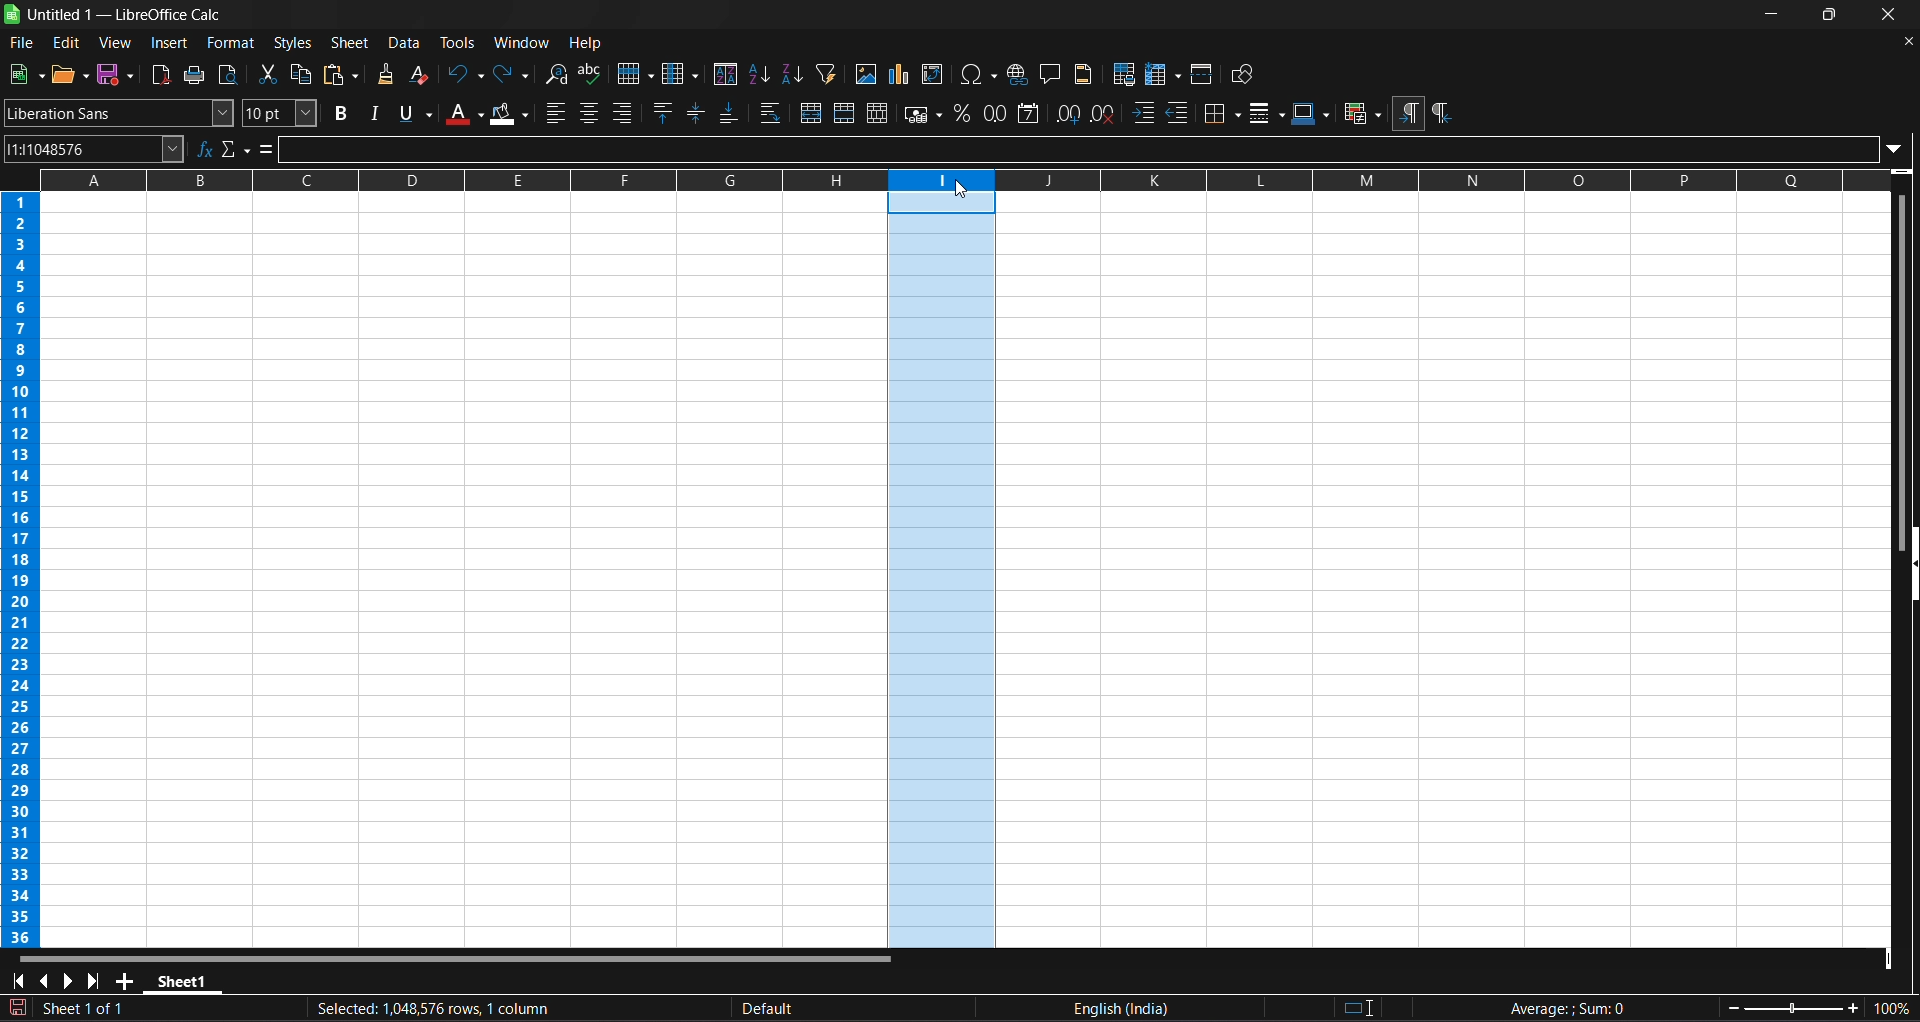  Describe the element at coordinates (1020, 74) in the screenshot. I see `insert hyperlink` at that location.